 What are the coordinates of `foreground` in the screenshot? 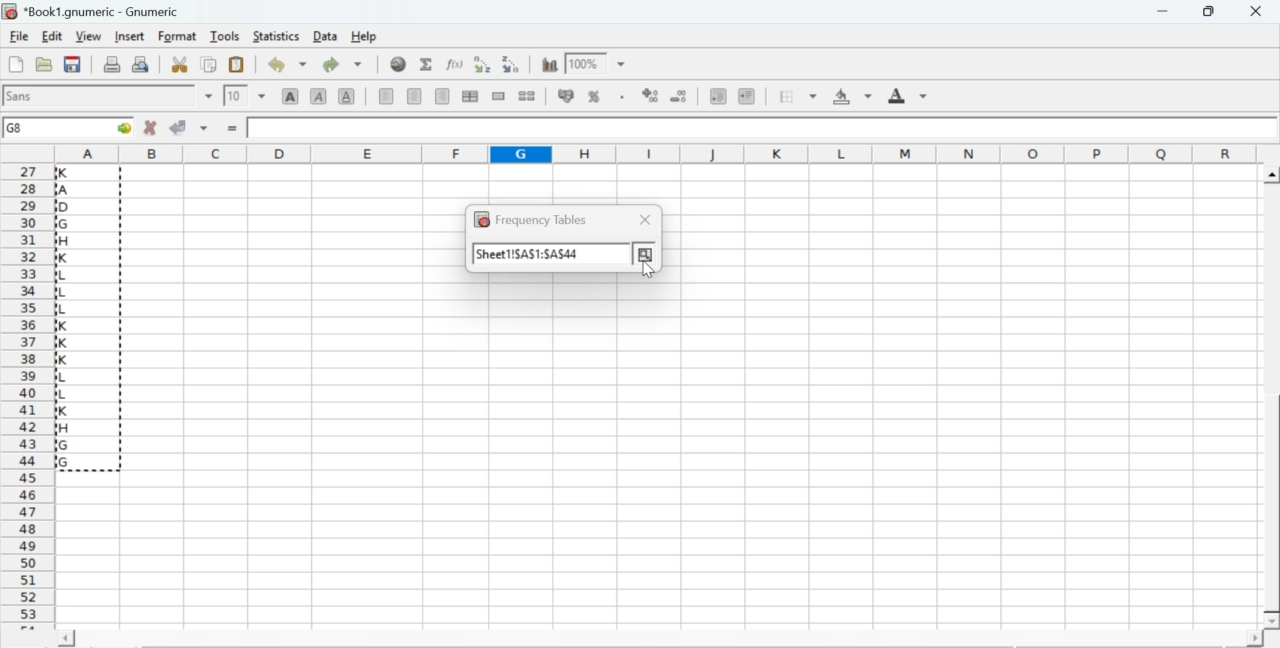 It's located at (908, 95).